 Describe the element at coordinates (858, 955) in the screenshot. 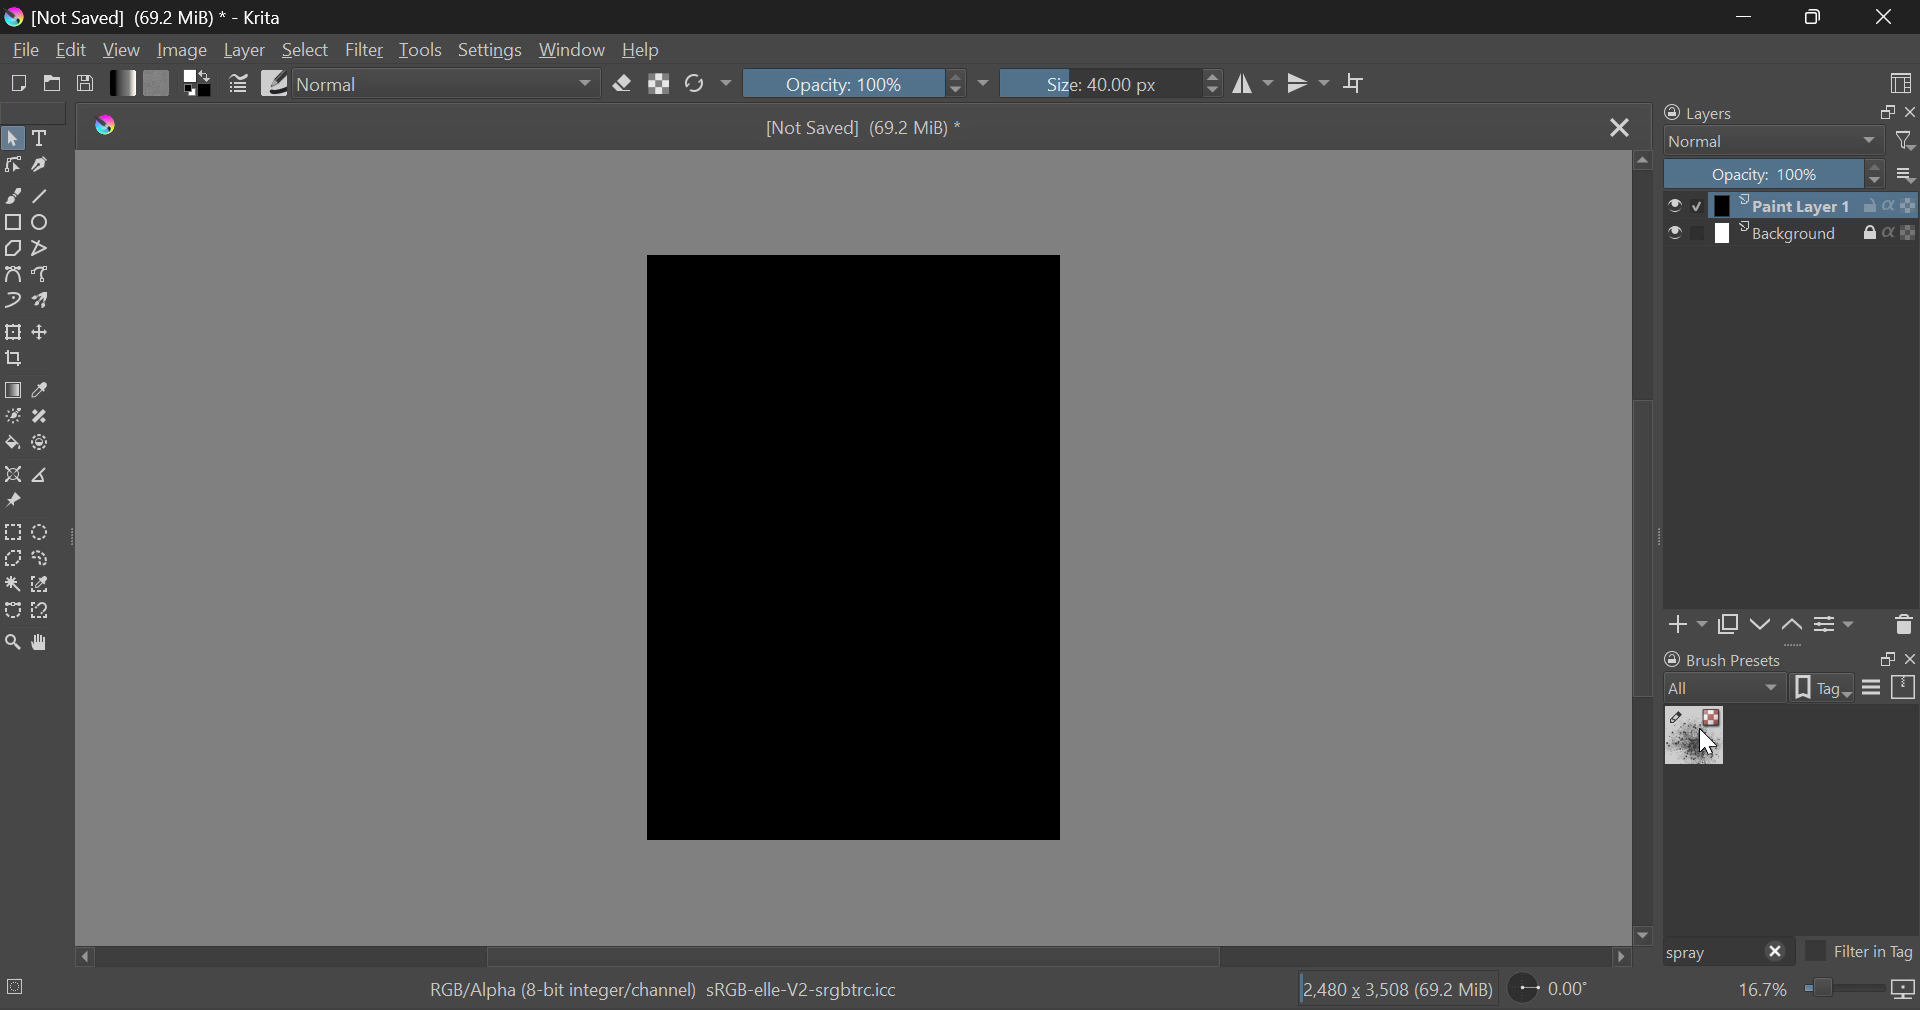

I see `Scroll Bar` at that location.